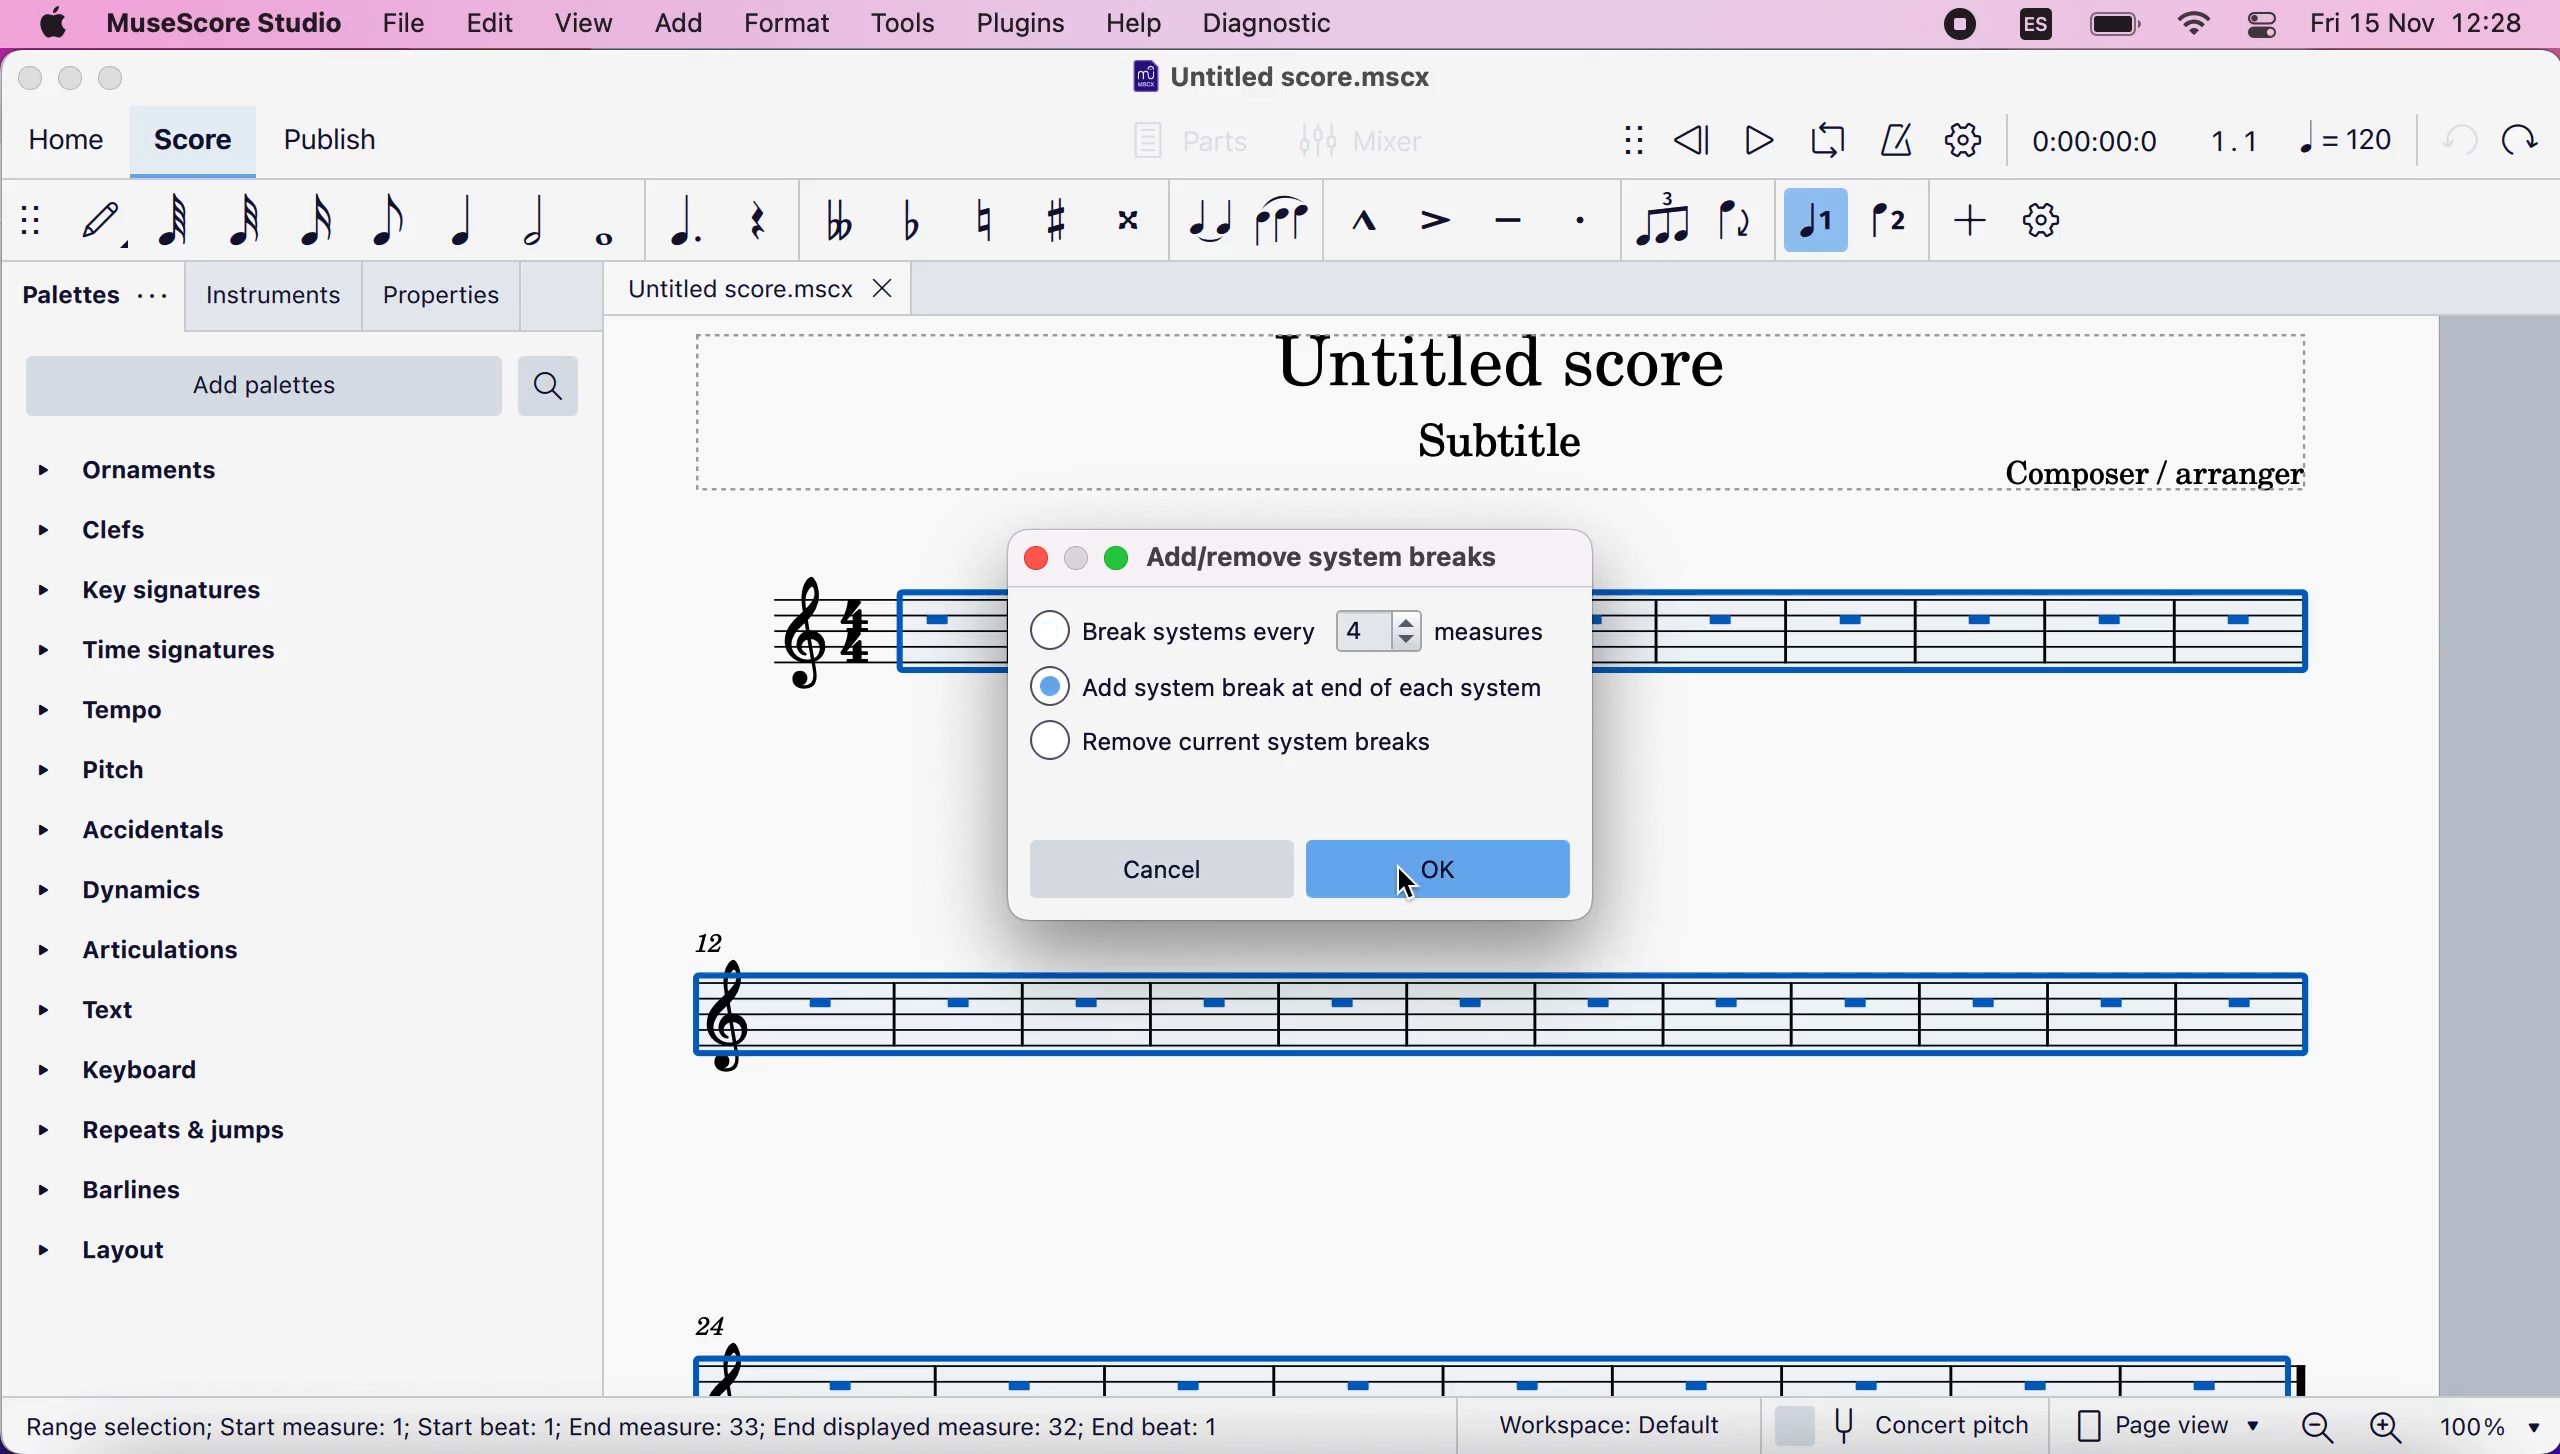 The width and height of the screenshot is (2560, 1454). Describe the element at coordinates (2267, 25) in the screenshot. I see `panel control` at that location.